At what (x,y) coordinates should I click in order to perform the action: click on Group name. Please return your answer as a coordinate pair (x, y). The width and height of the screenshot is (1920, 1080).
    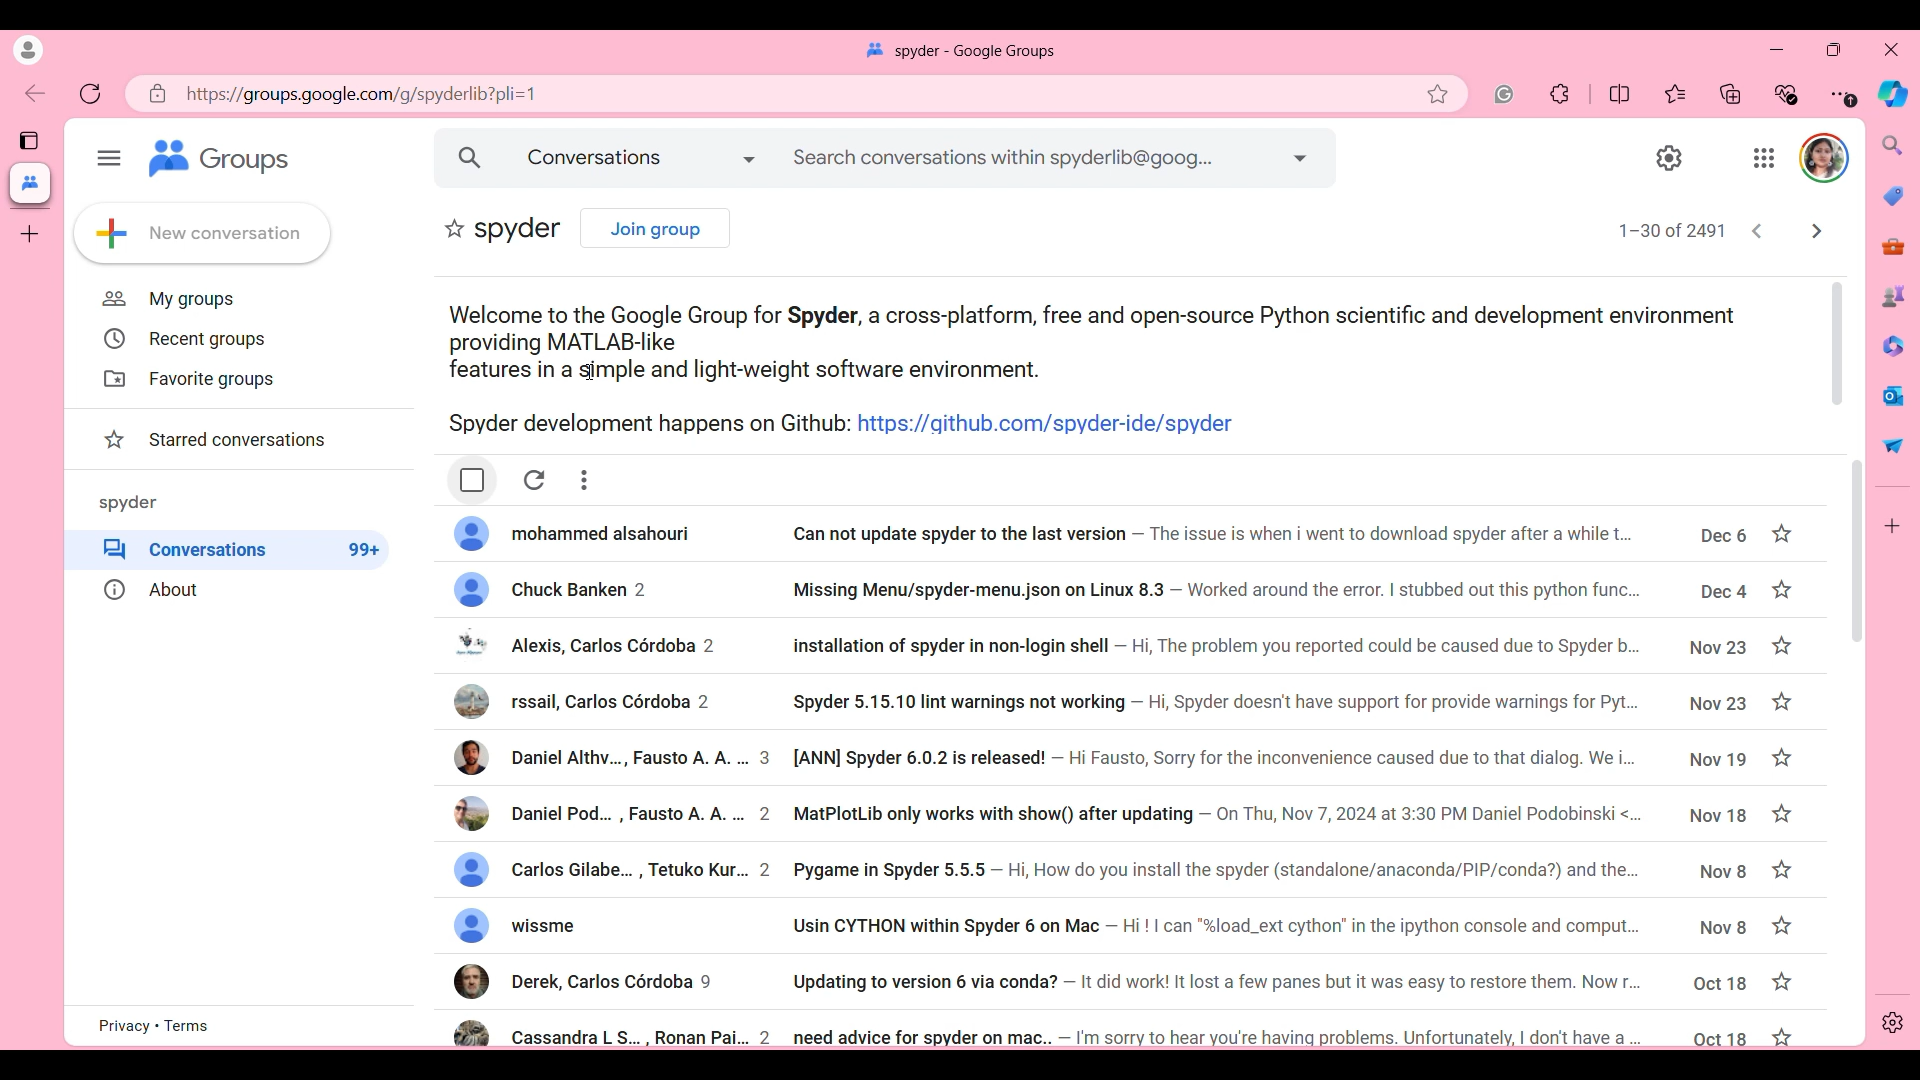
    Looking at the image, I should click on (128, 502).